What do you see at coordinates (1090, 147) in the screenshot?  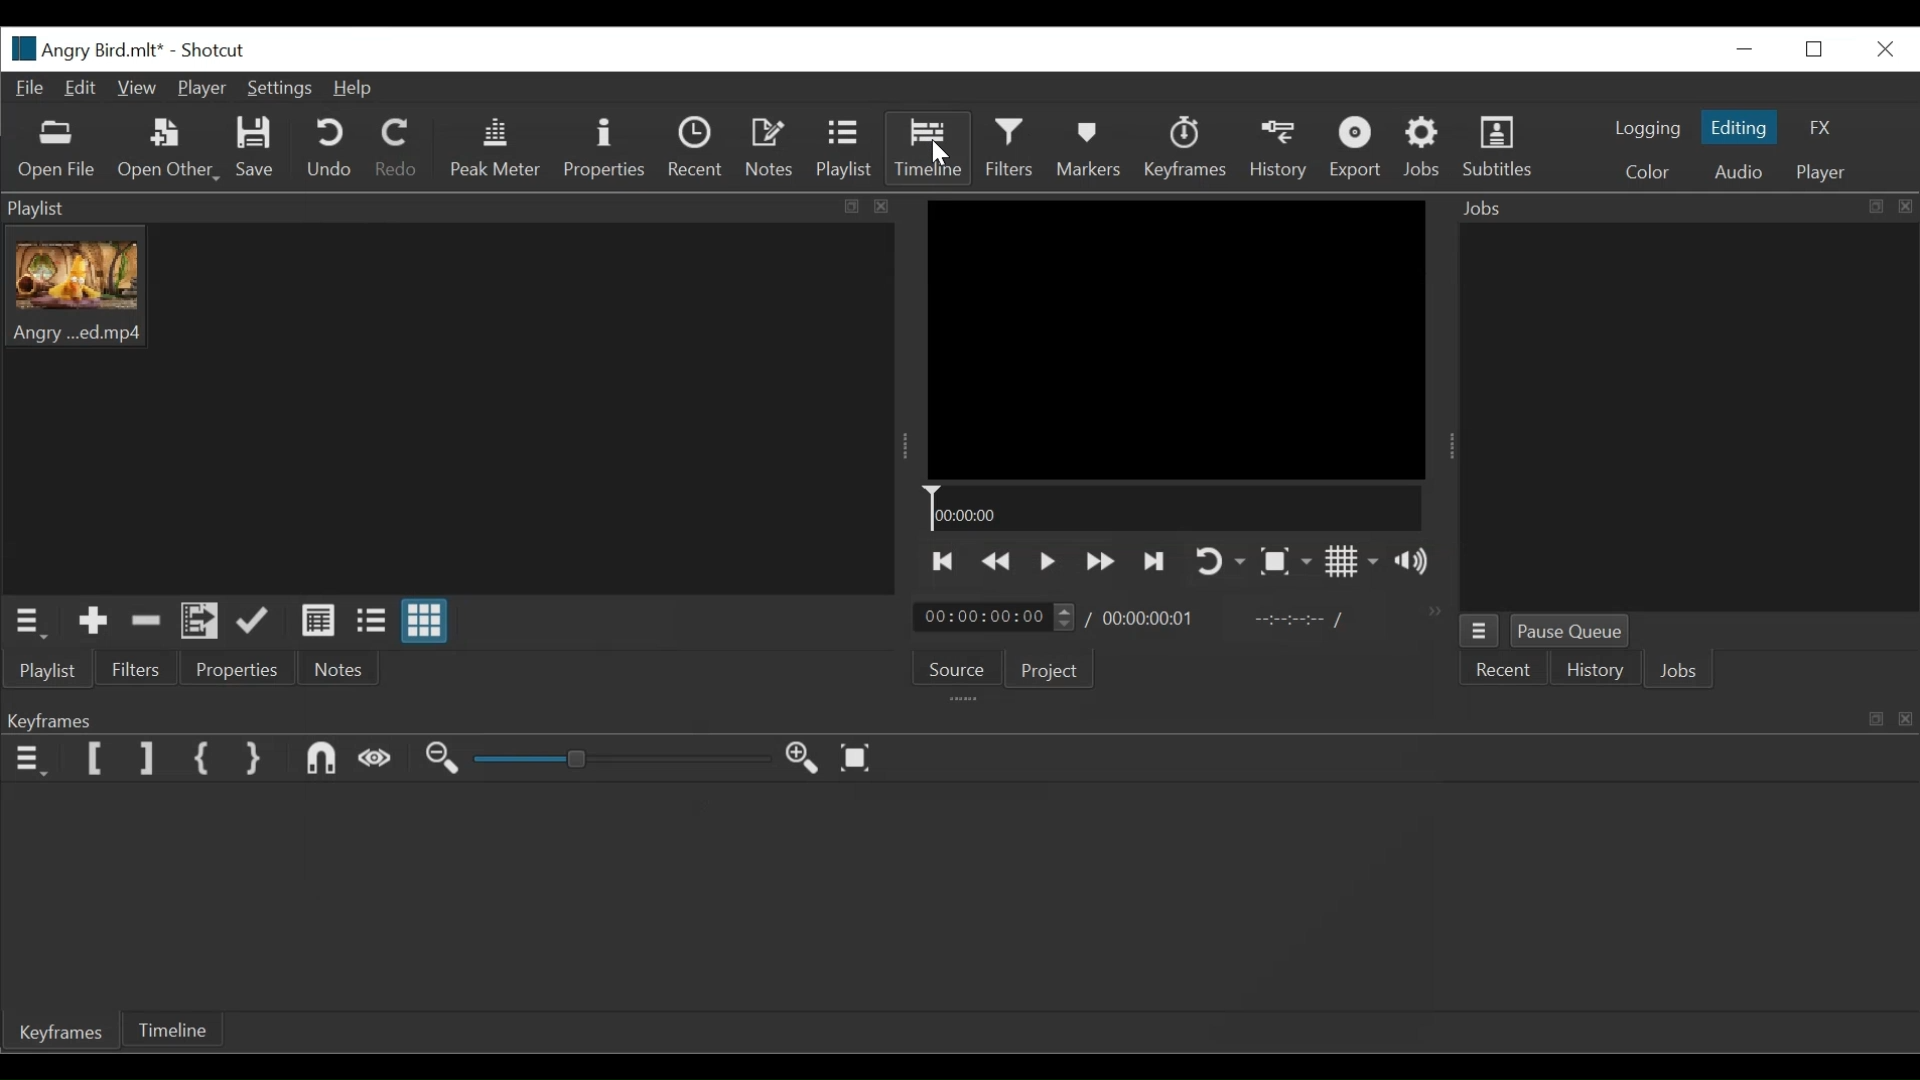 I see `Markers` at bounding box center [1090, 147].